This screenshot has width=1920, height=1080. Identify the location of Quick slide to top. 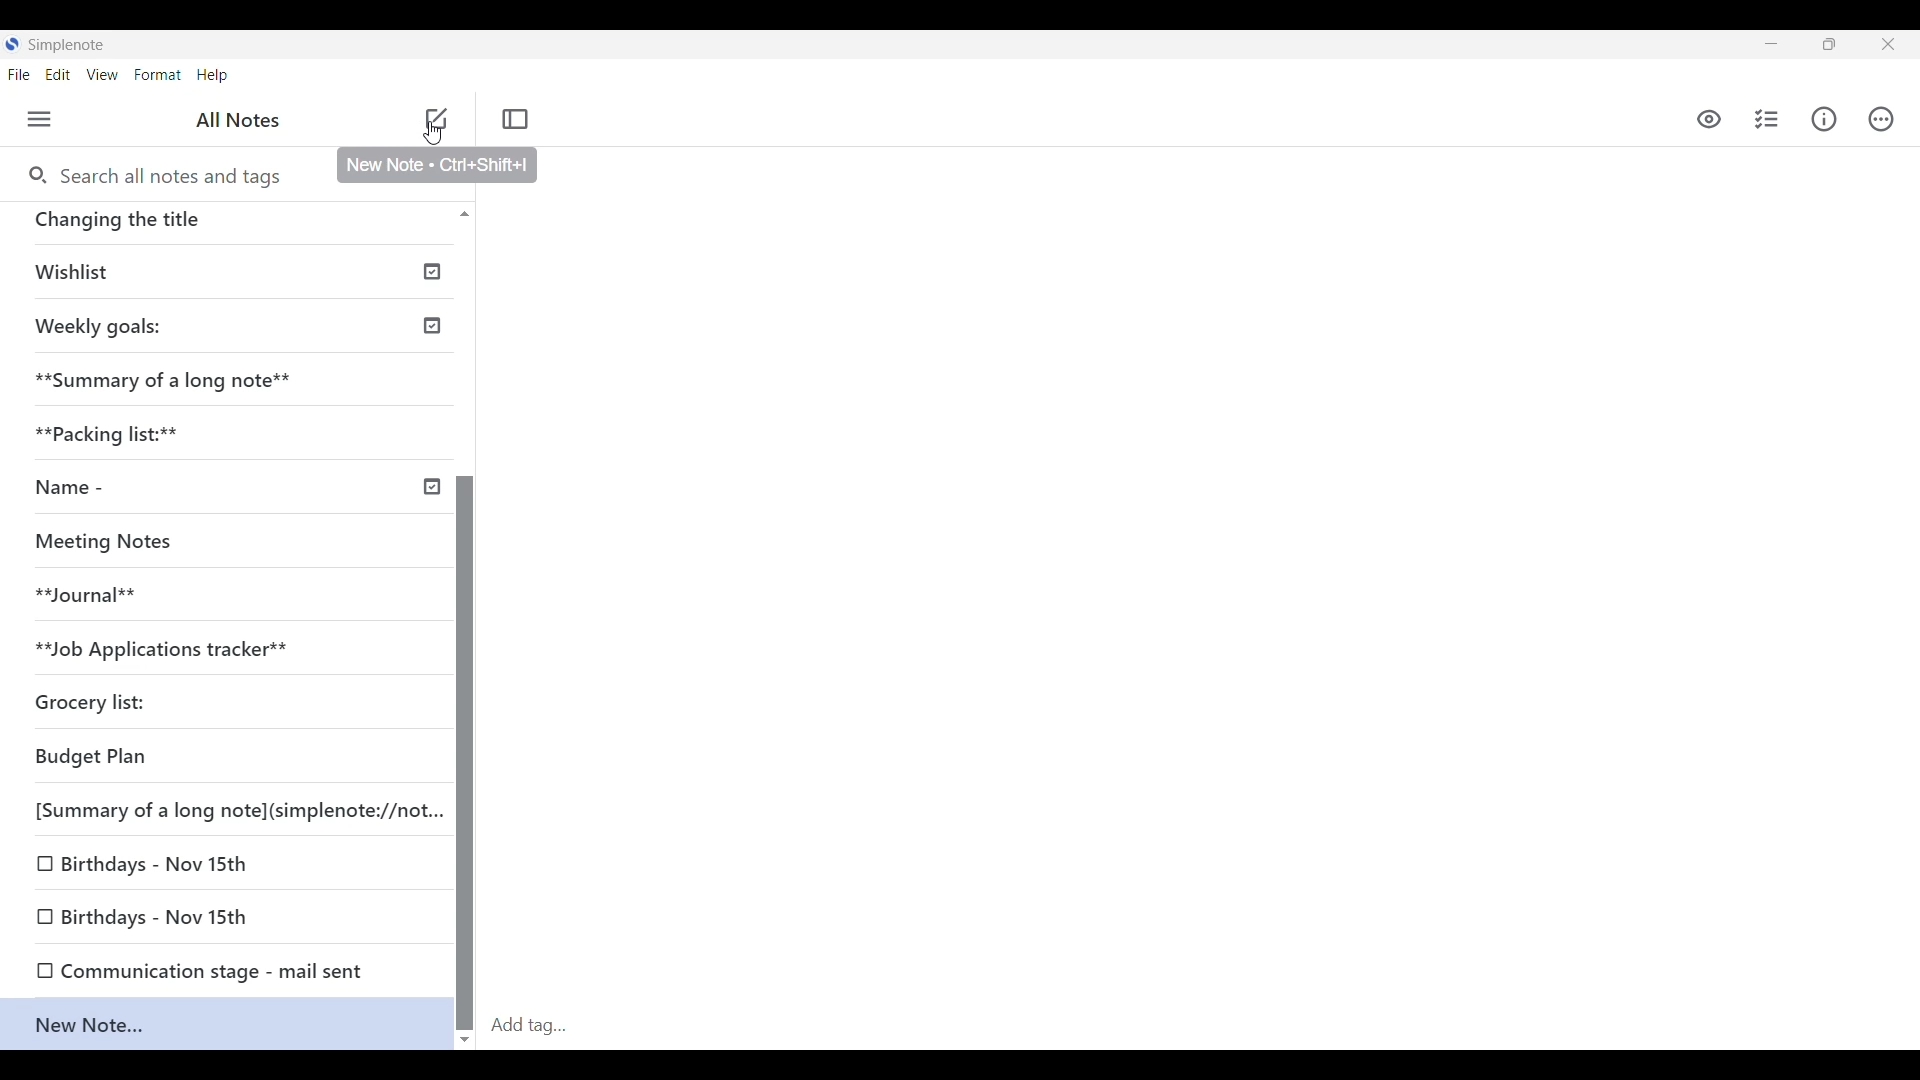
(464, 214).